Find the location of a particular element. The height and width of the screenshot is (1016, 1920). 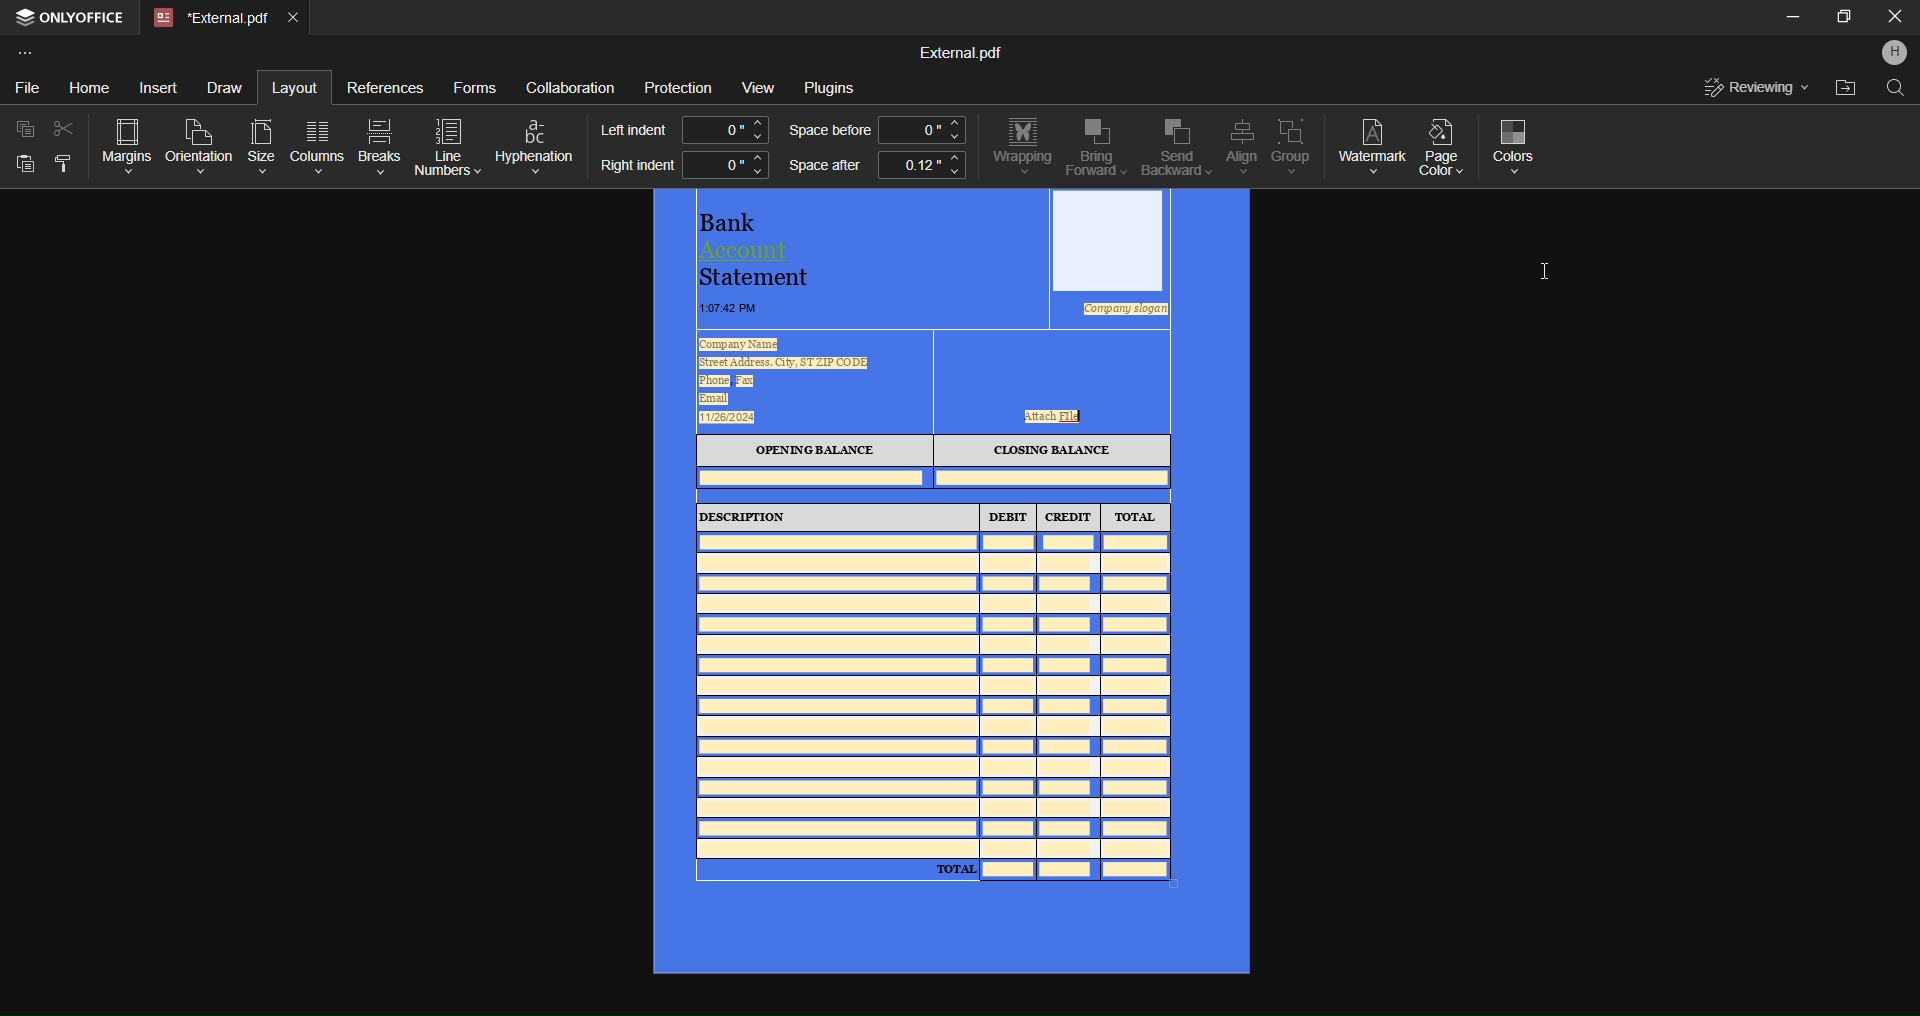

Move Forward is located at coordinates (1096, 148).